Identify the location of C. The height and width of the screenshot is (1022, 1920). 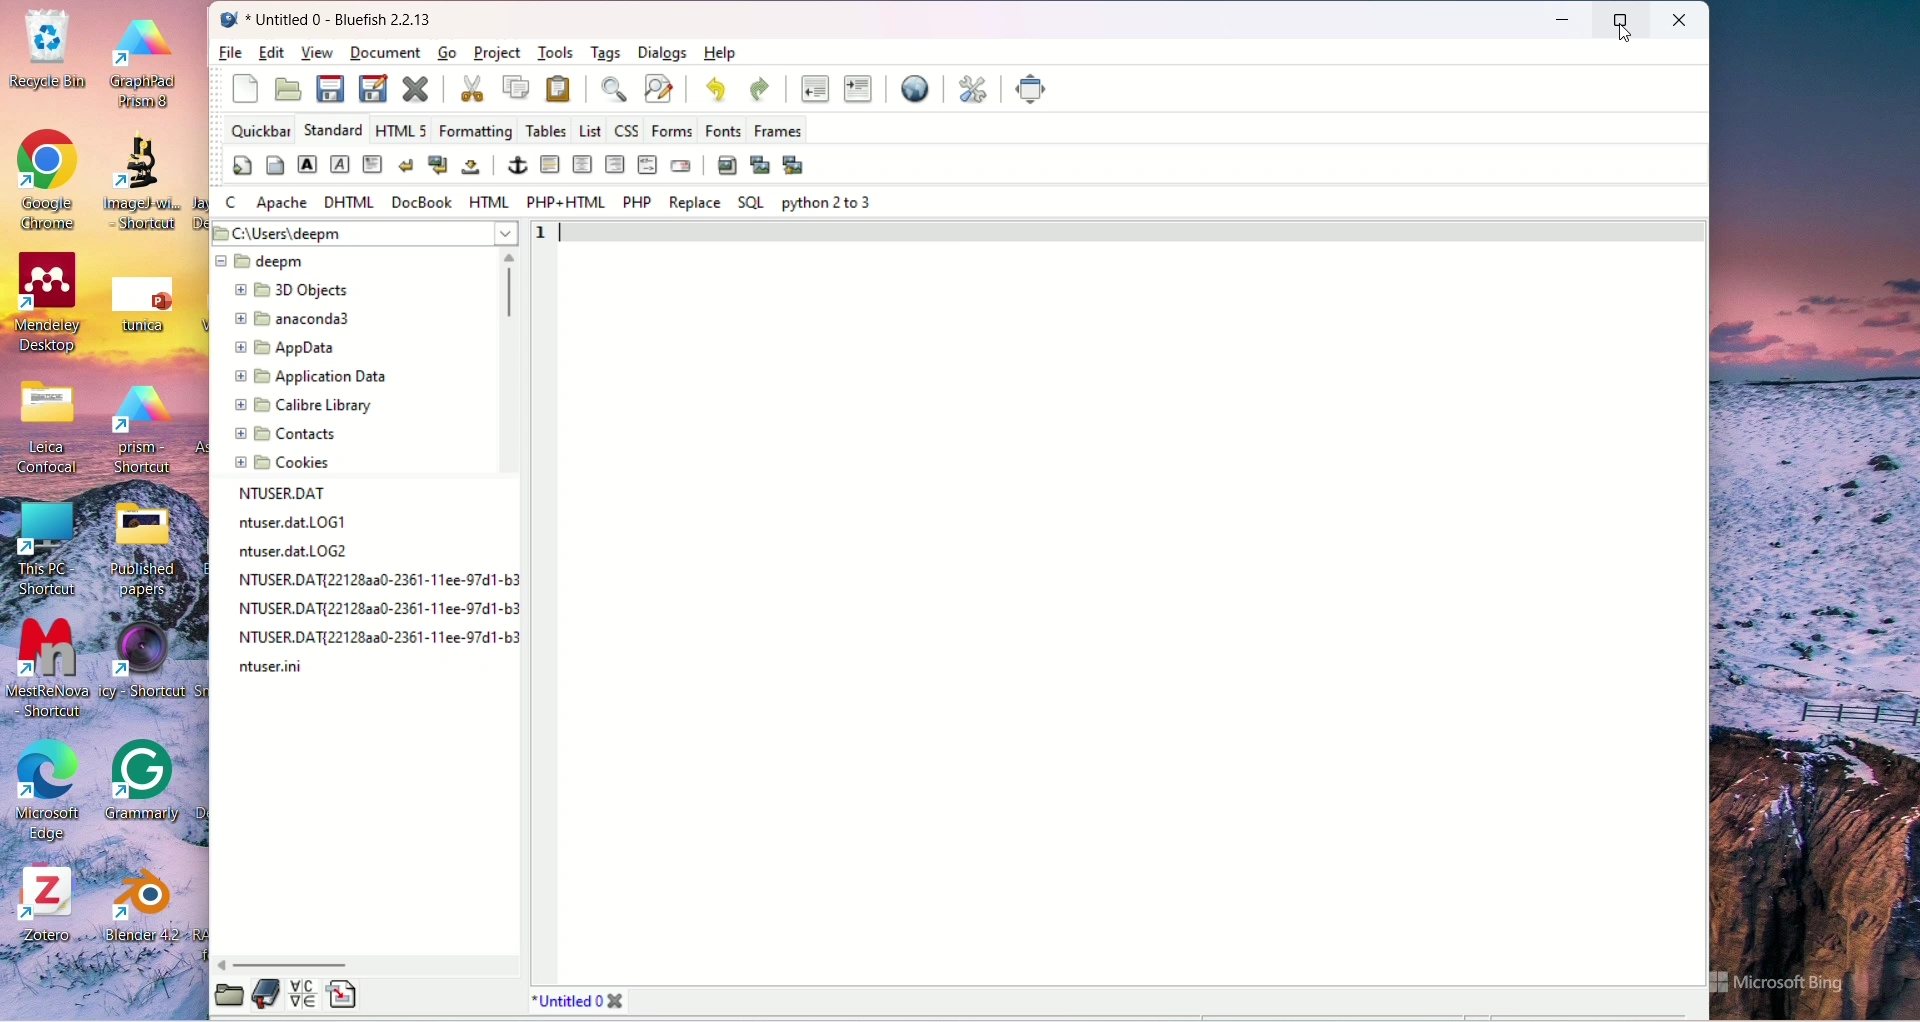
(235, 201).